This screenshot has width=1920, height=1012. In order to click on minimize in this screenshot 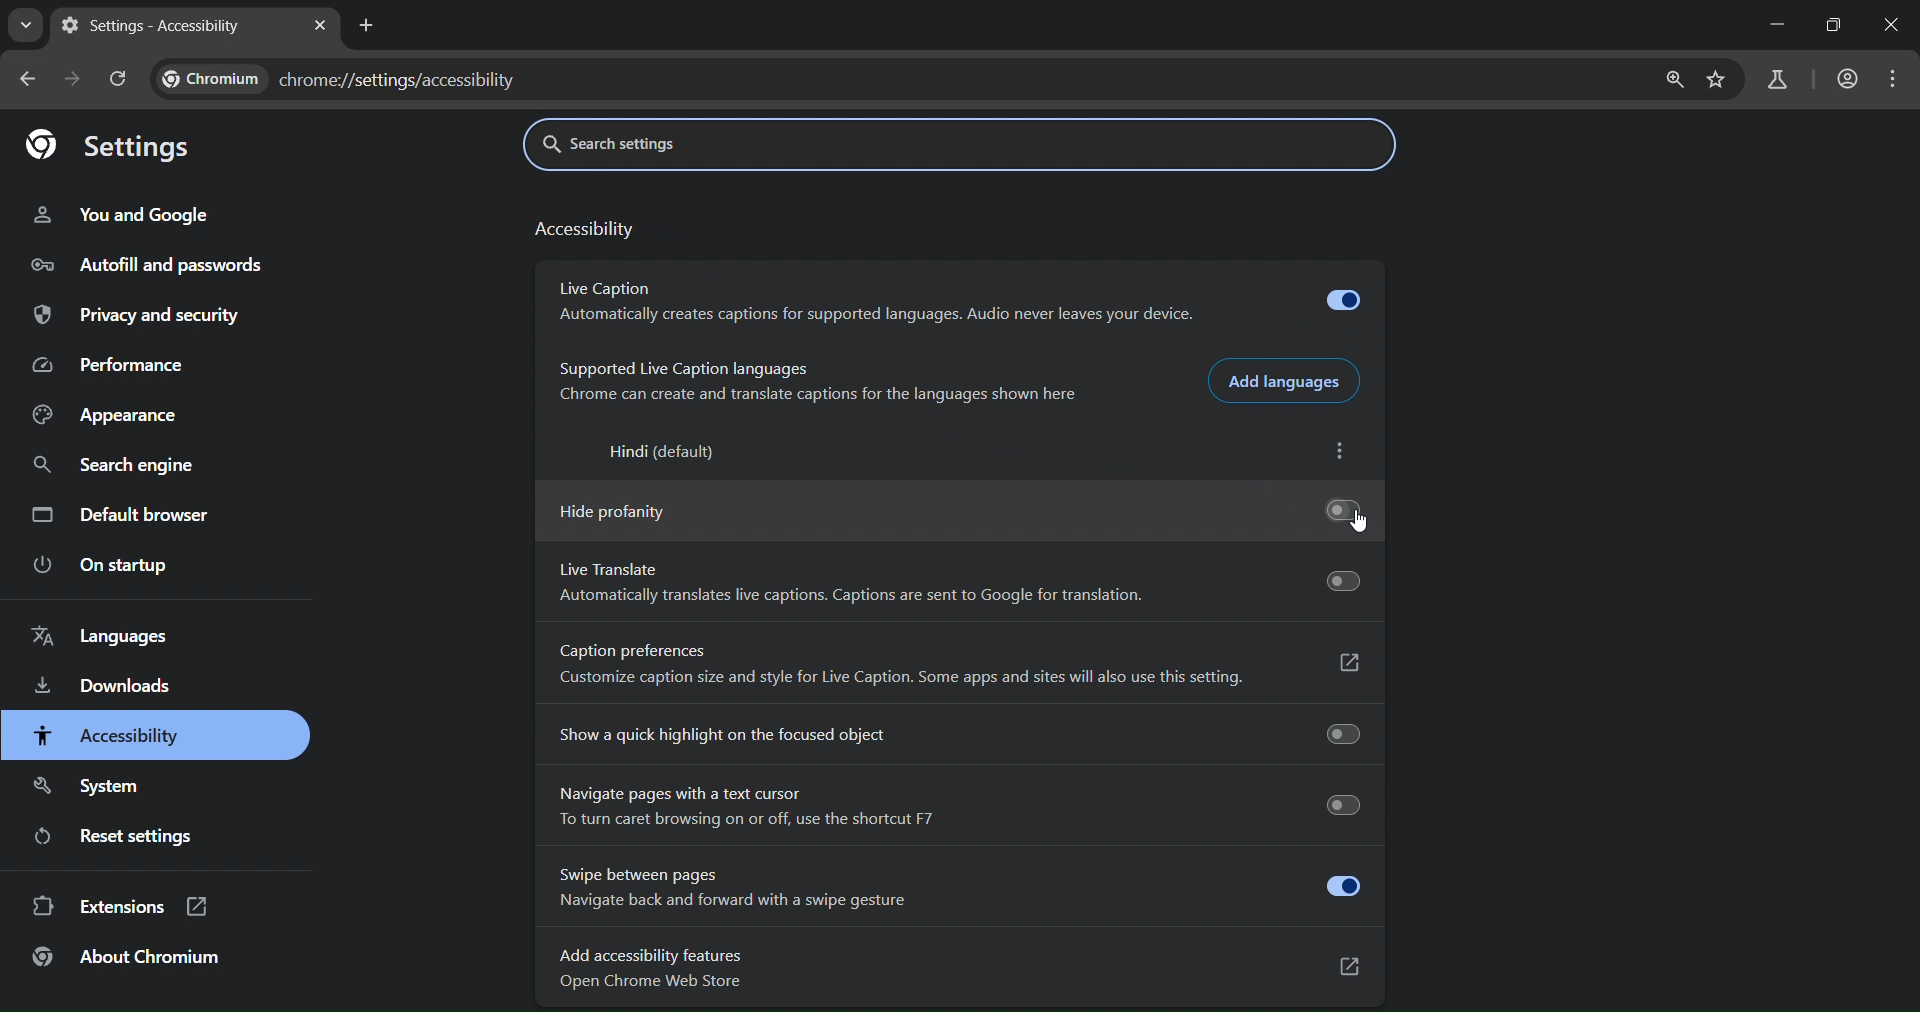, I will do `click(1781, 24)`.